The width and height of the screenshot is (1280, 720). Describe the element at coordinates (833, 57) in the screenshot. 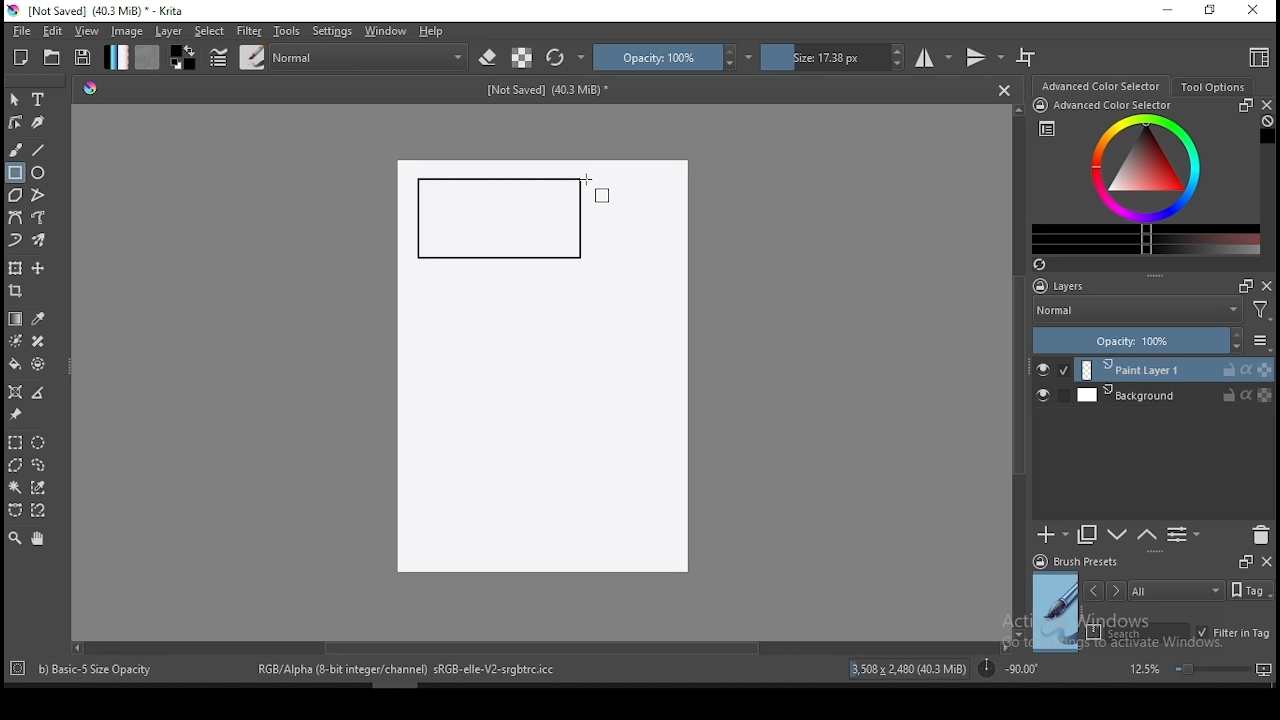

I see `size` at that location.